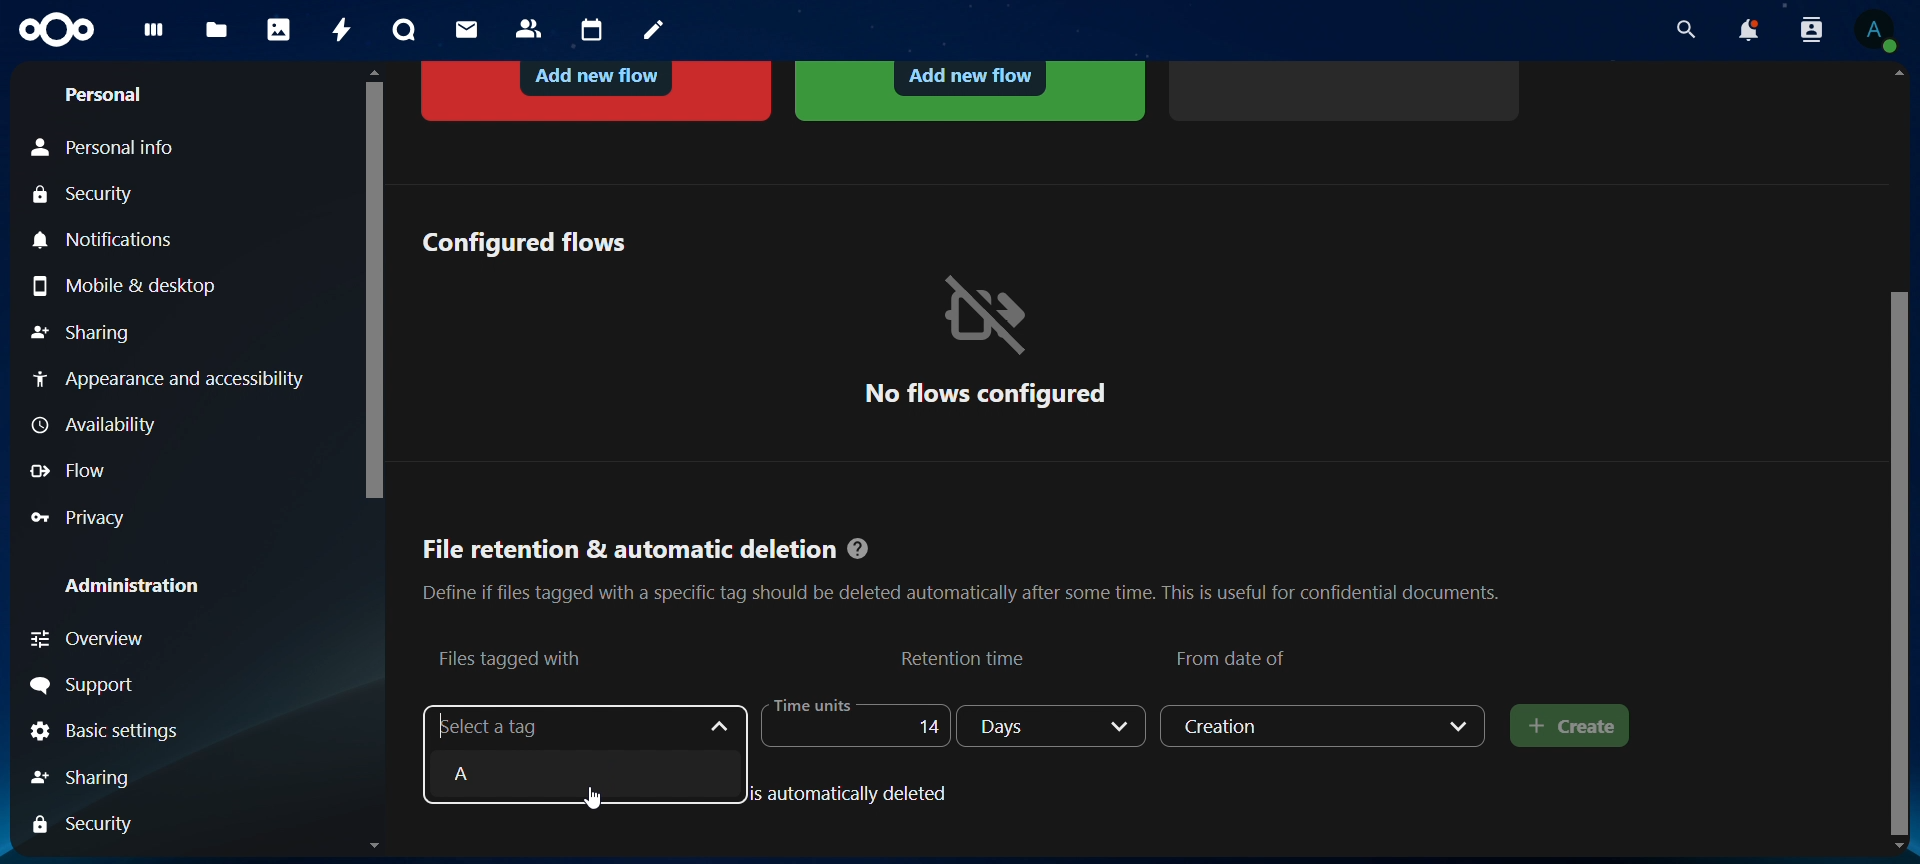 This screenshot has width=1920, height=864. I want to click on administration, so click(134, 585).